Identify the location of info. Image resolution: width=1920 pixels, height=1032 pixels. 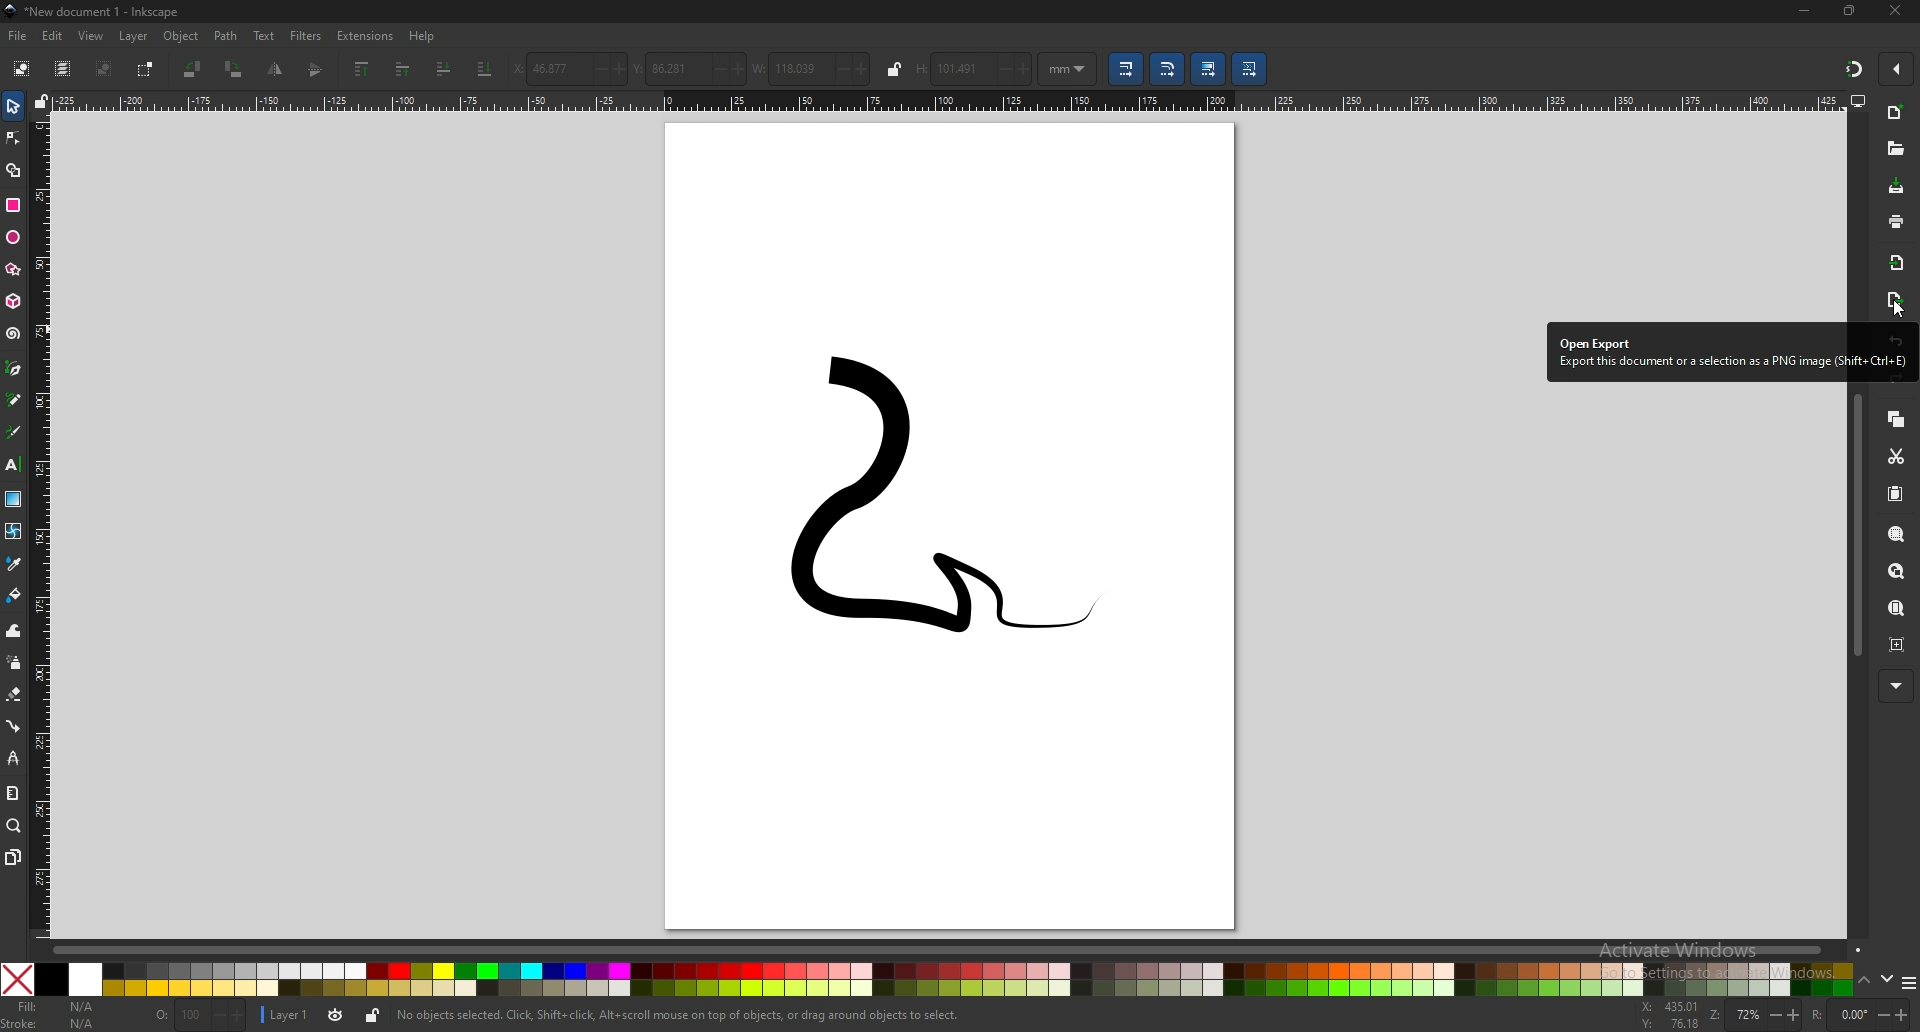
(680, 1016).